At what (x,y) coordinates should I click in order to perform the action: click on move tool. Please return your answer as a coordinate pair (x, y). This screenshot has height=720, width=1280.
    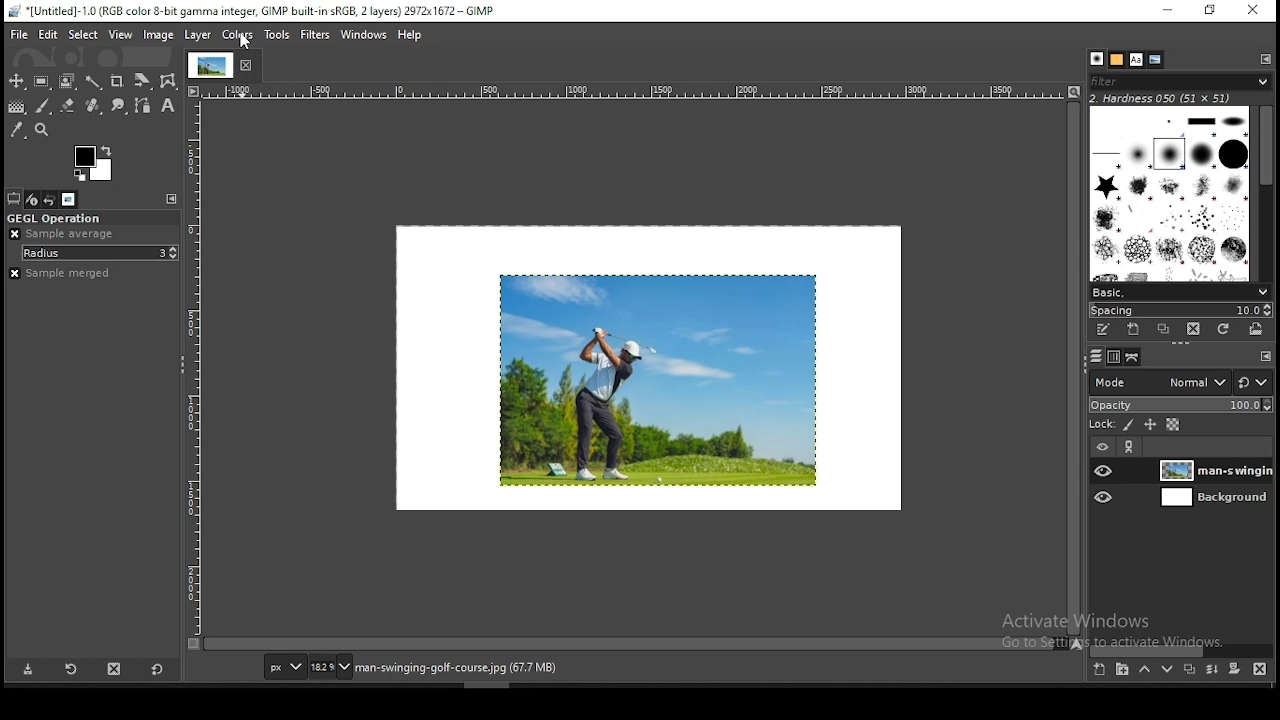
    Looking at the image, I should click on (16, 80).